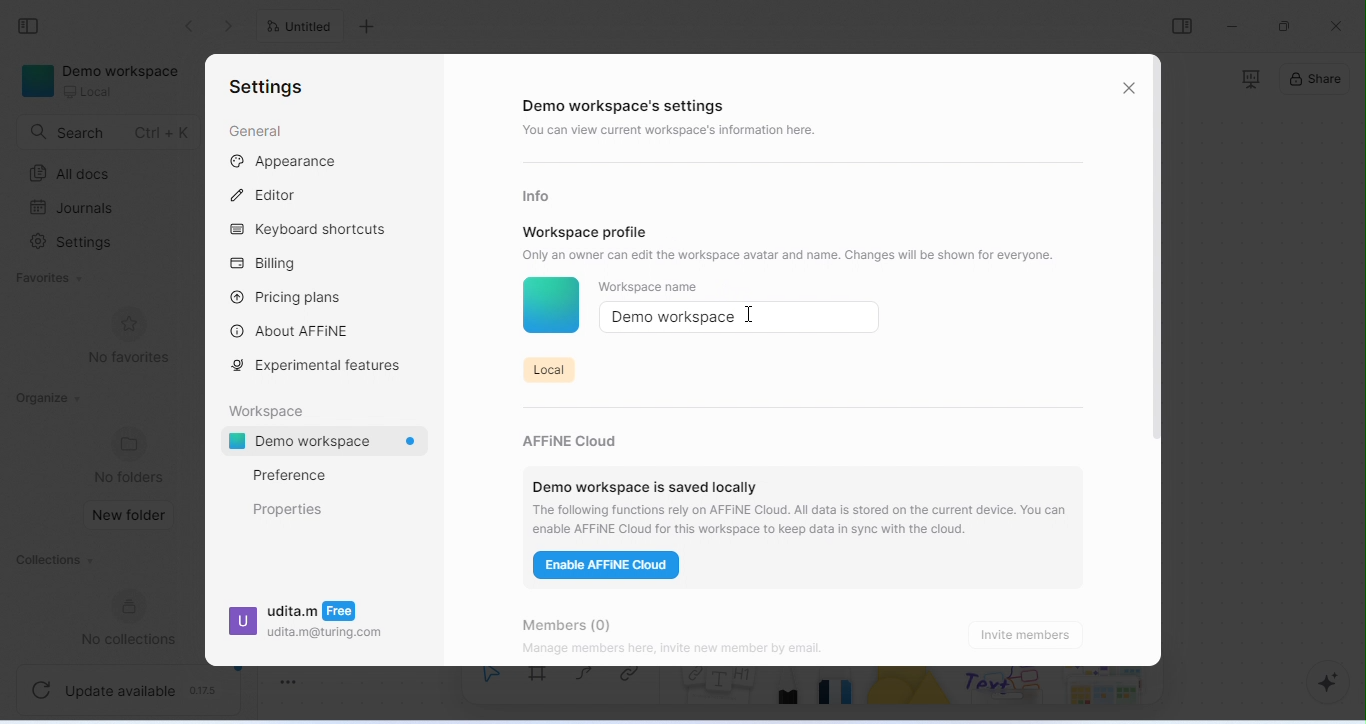 The height and width of the screenshot is (724, 1366). Describe the element at coordinates (53, 562) in the screenshot. I see `collections` at that location.